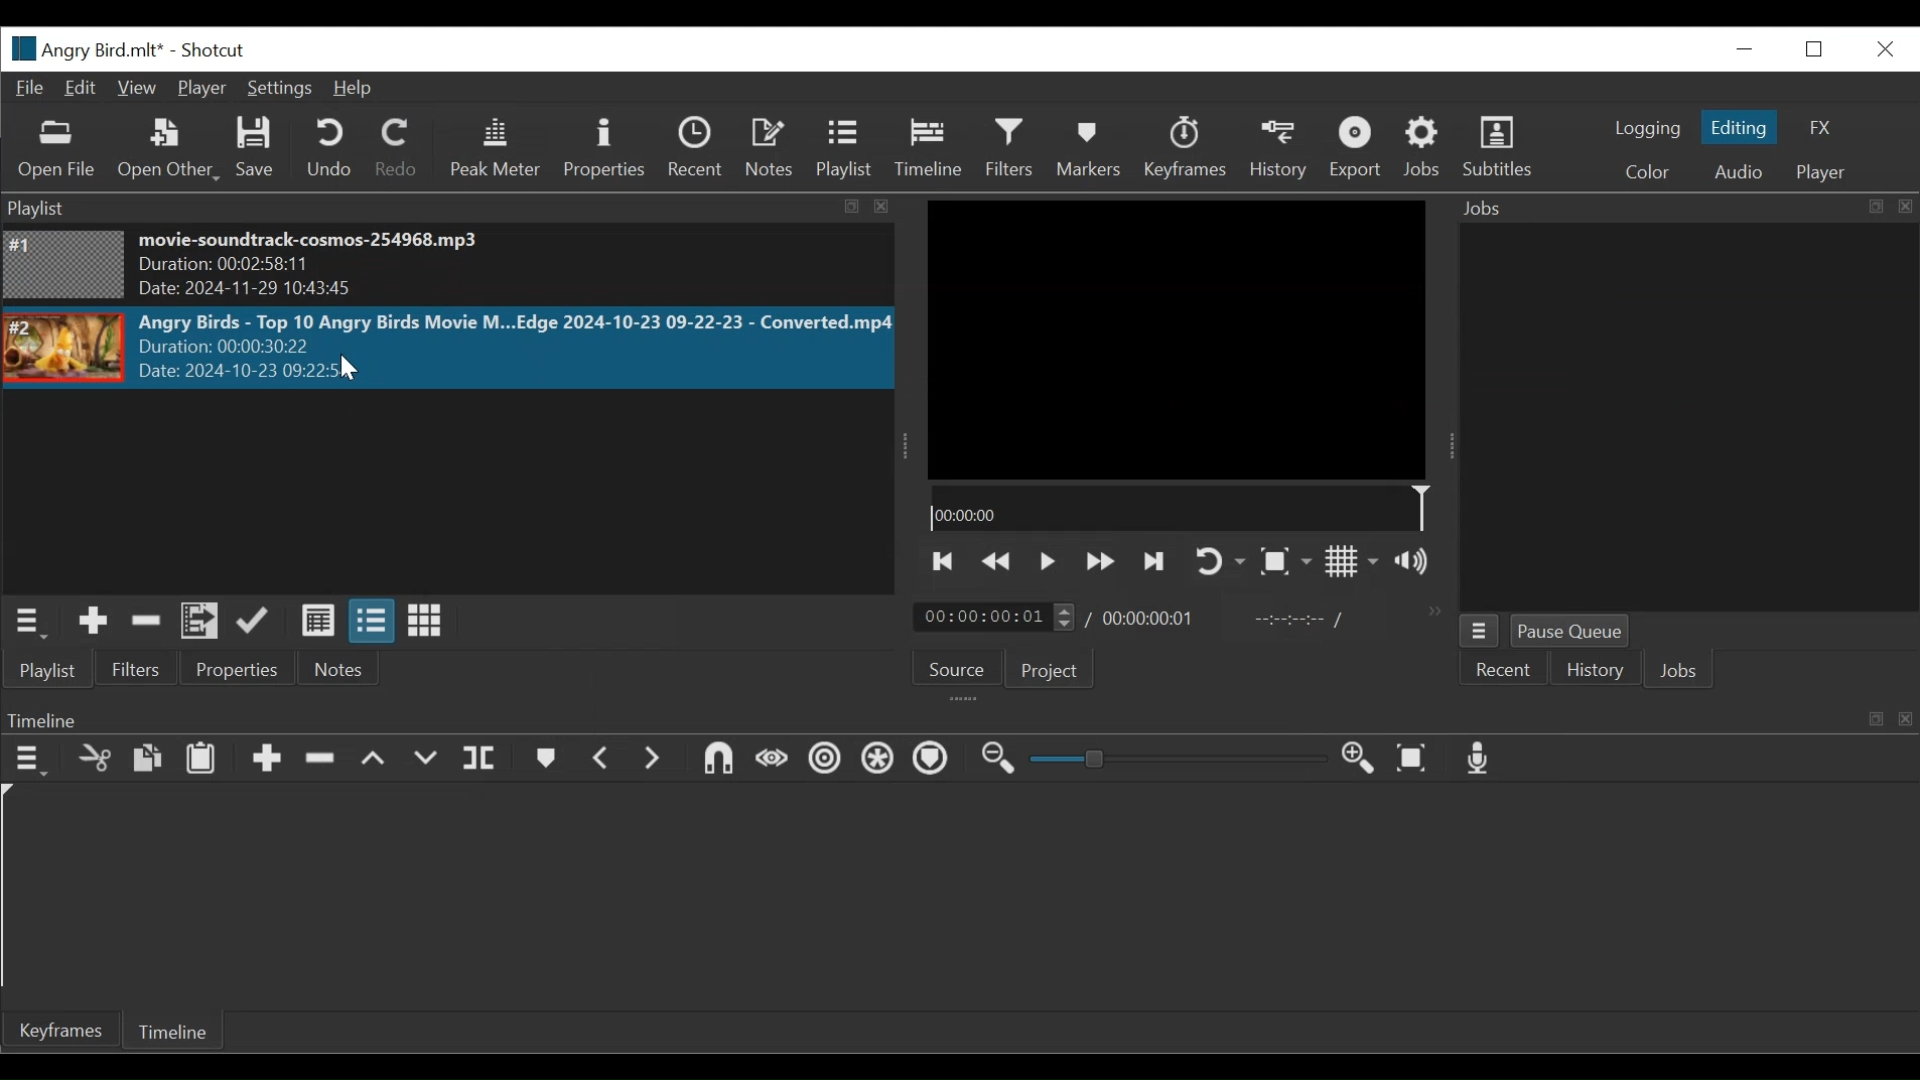  I want to click on History, so click(1594, 670).